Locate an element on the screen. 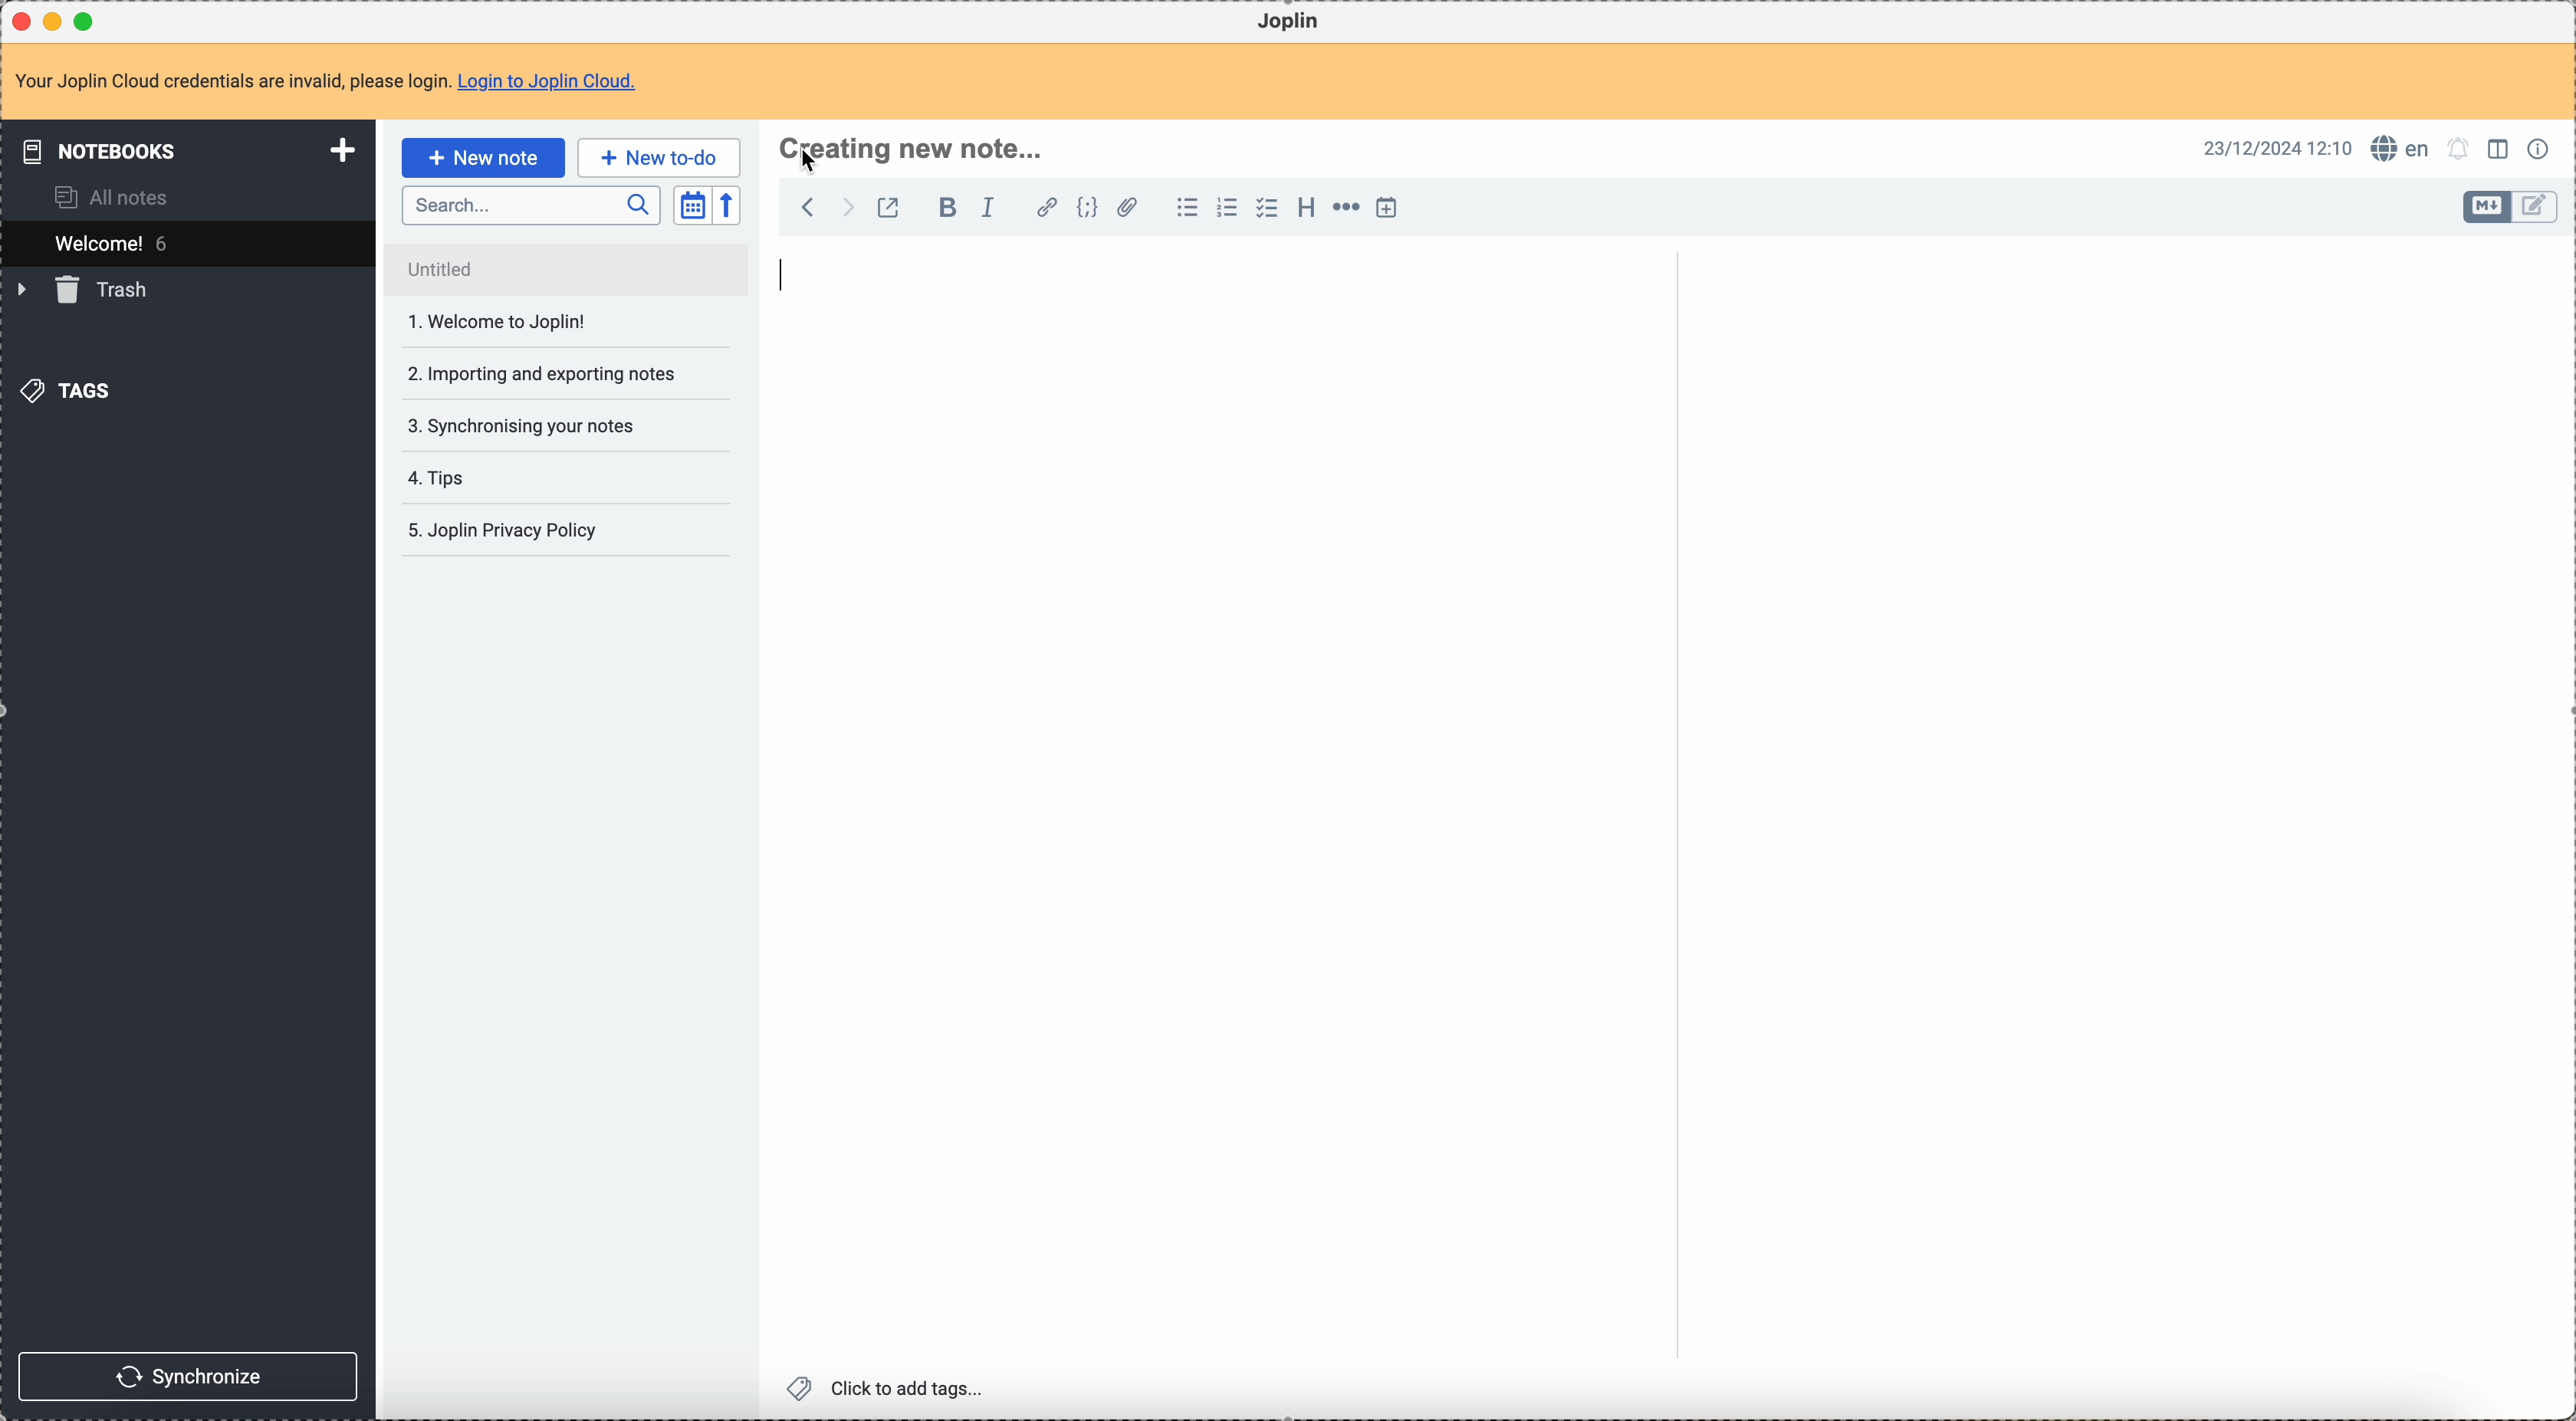  search bar is located at coordinates (530, 203).